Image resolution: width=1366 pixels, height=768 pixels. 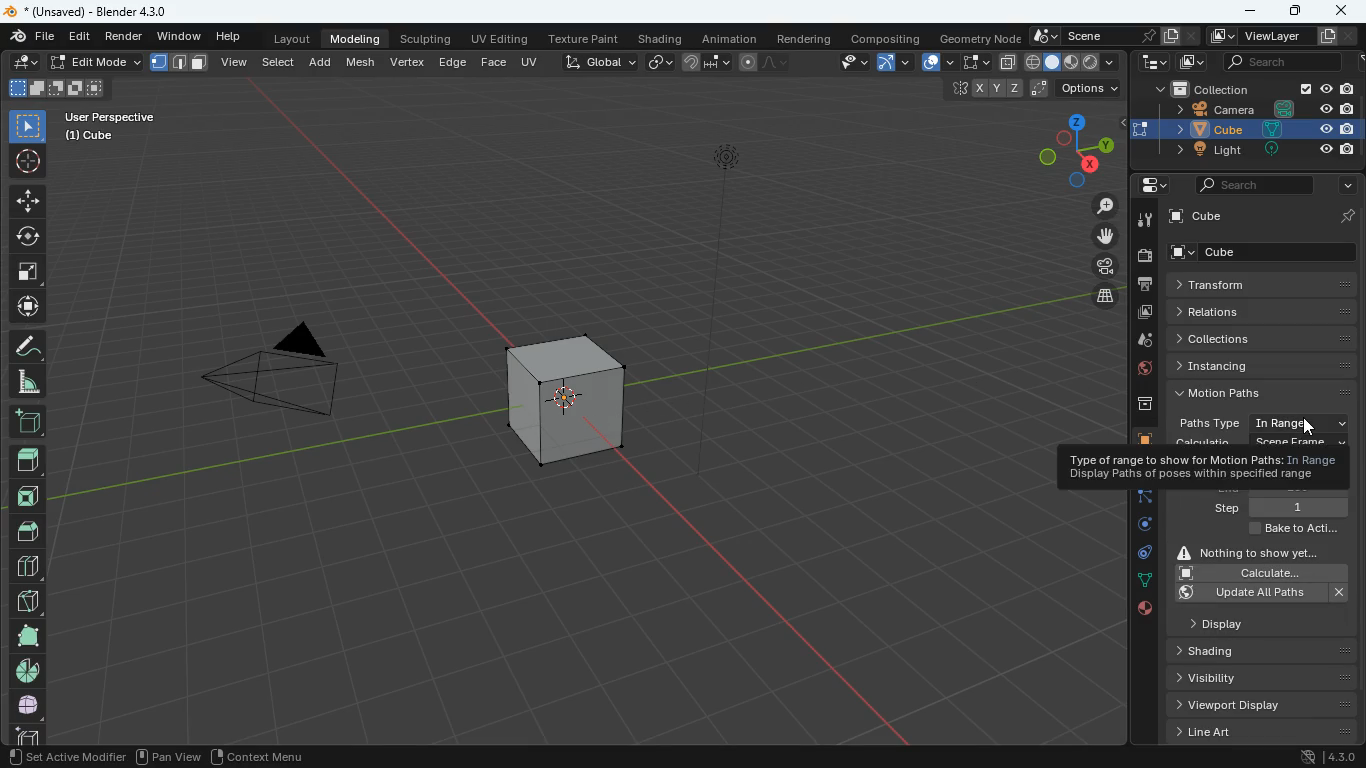 What do you see at coordinates (1258, 573) in the screenshot?
I see `calculate` at bounding box center [1258, 573].